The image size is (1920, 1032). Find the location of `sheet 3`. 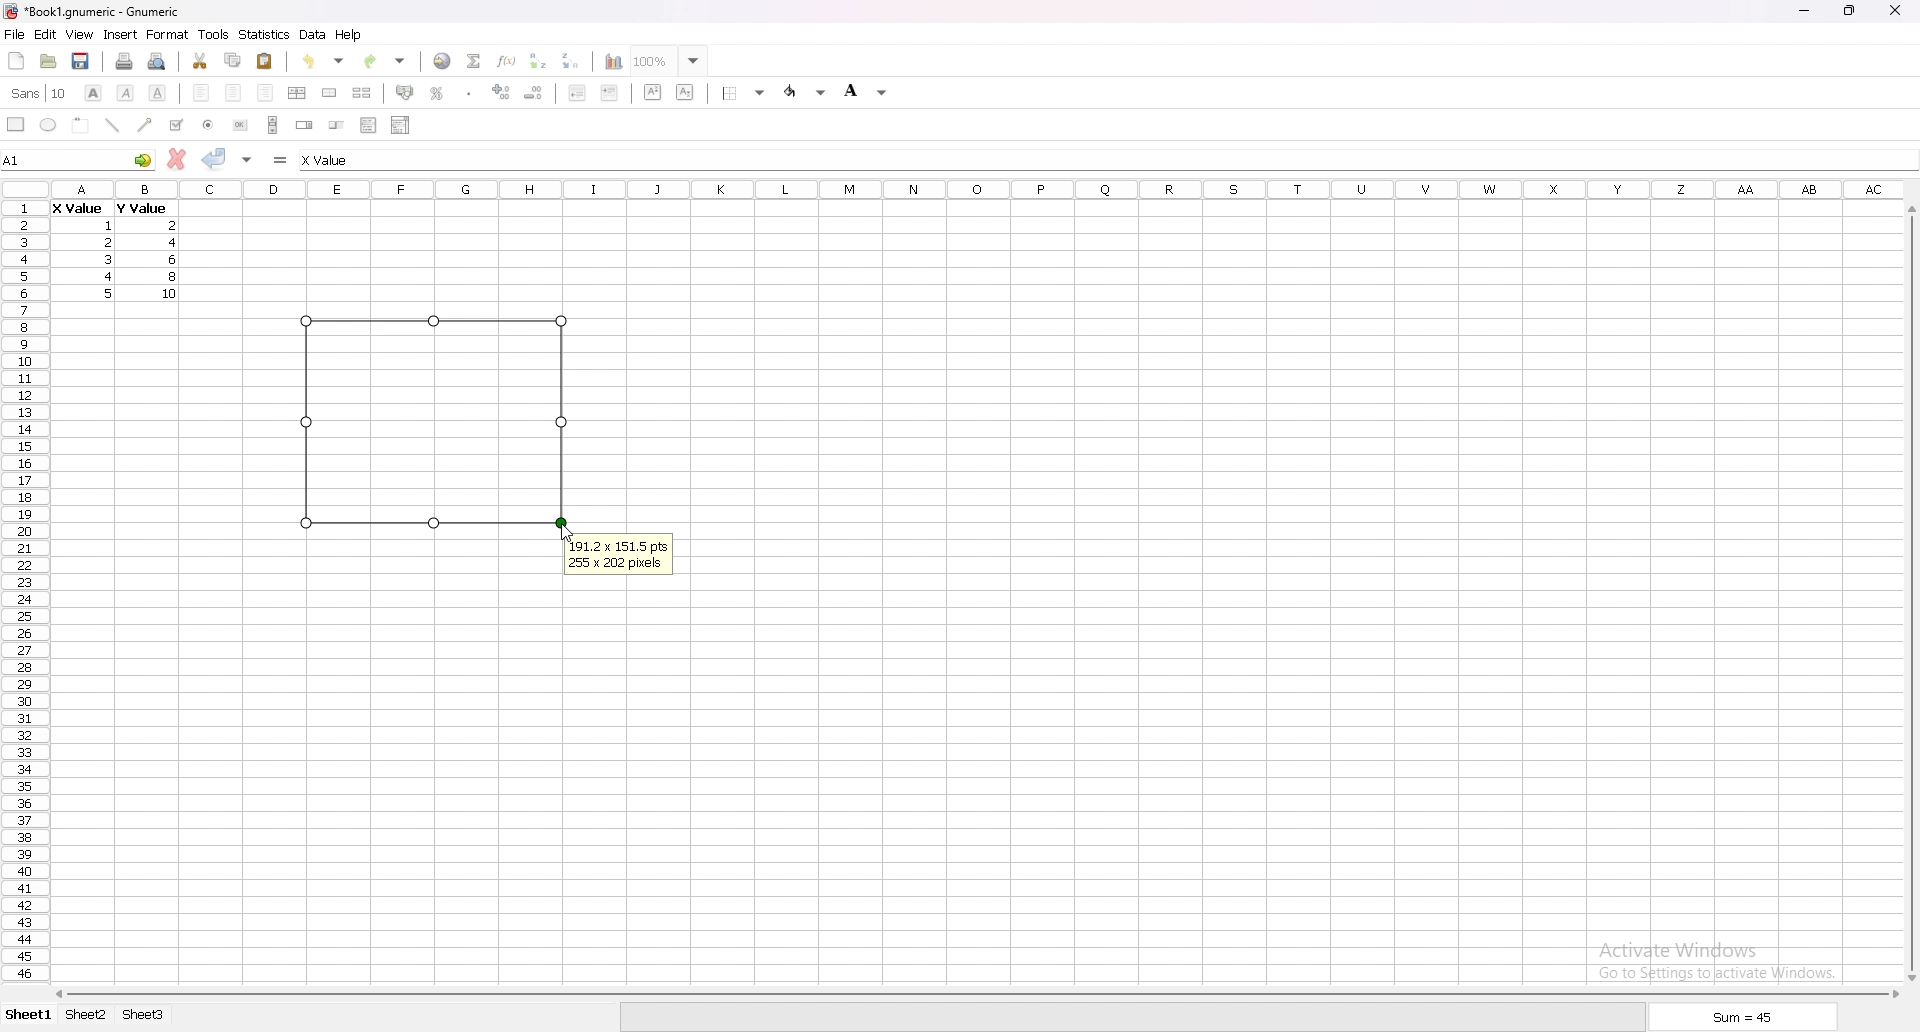

sheet 3 is located at coordinates (144, 1015).